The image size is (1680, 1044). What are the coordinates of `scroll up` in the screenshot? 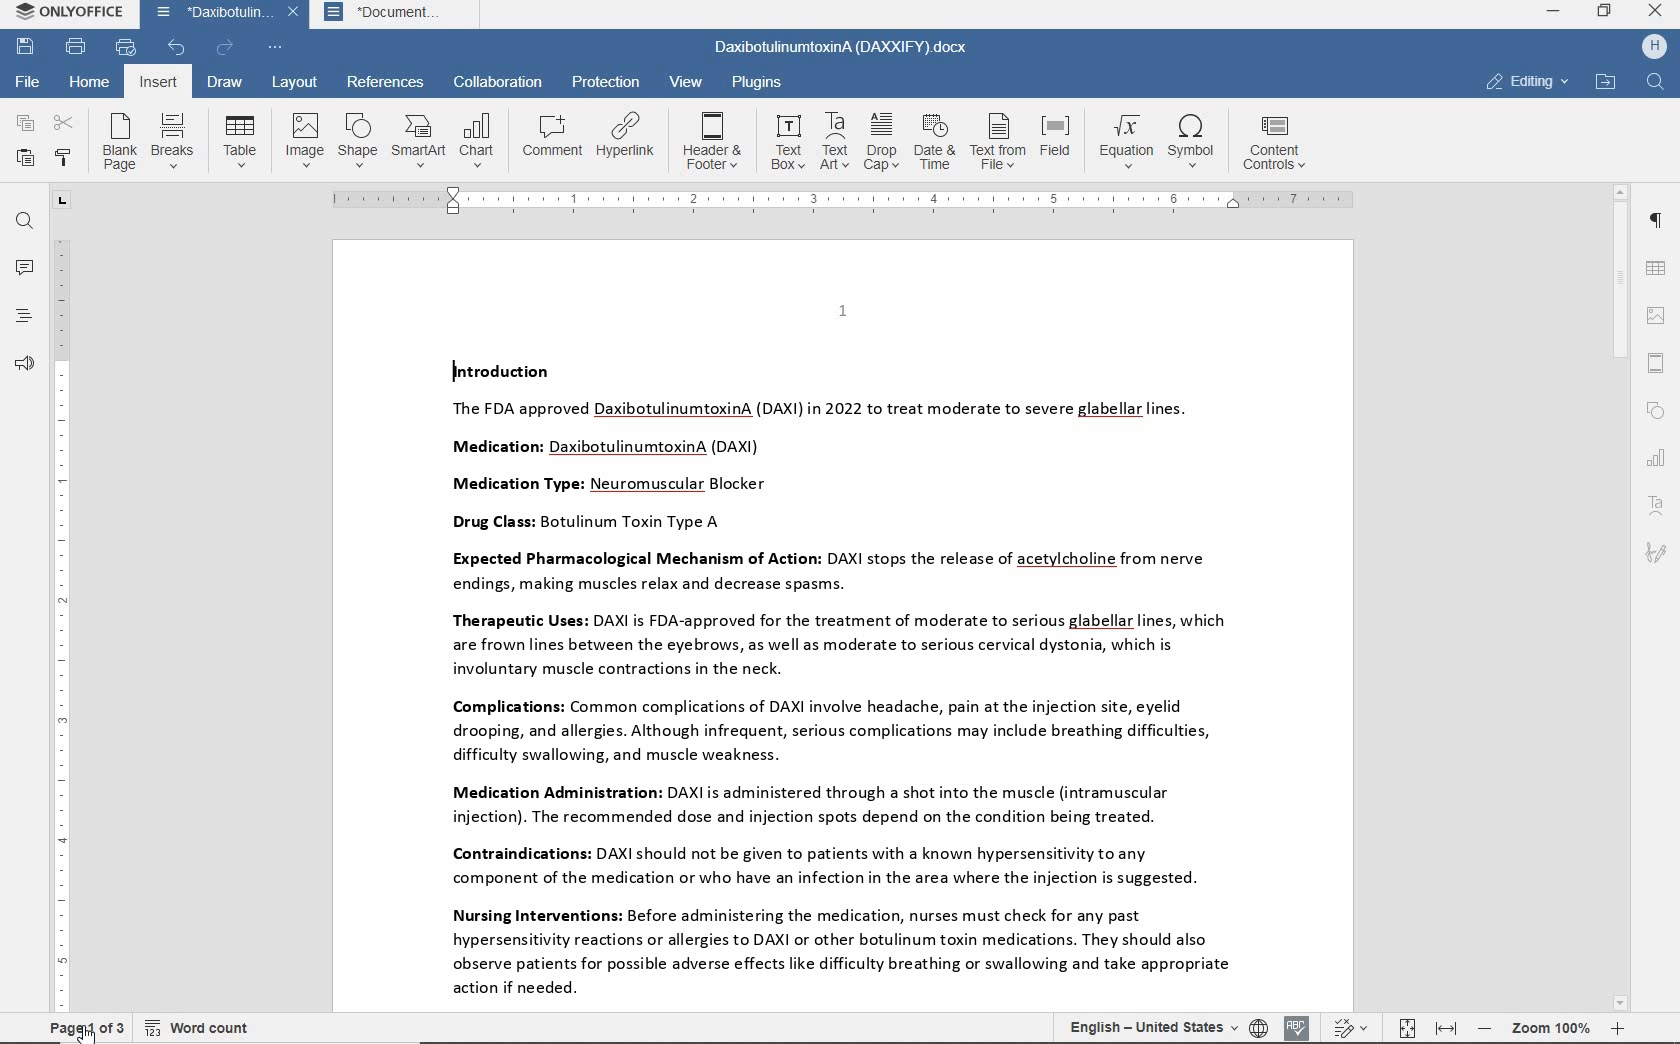 It's located at (1621, 193).